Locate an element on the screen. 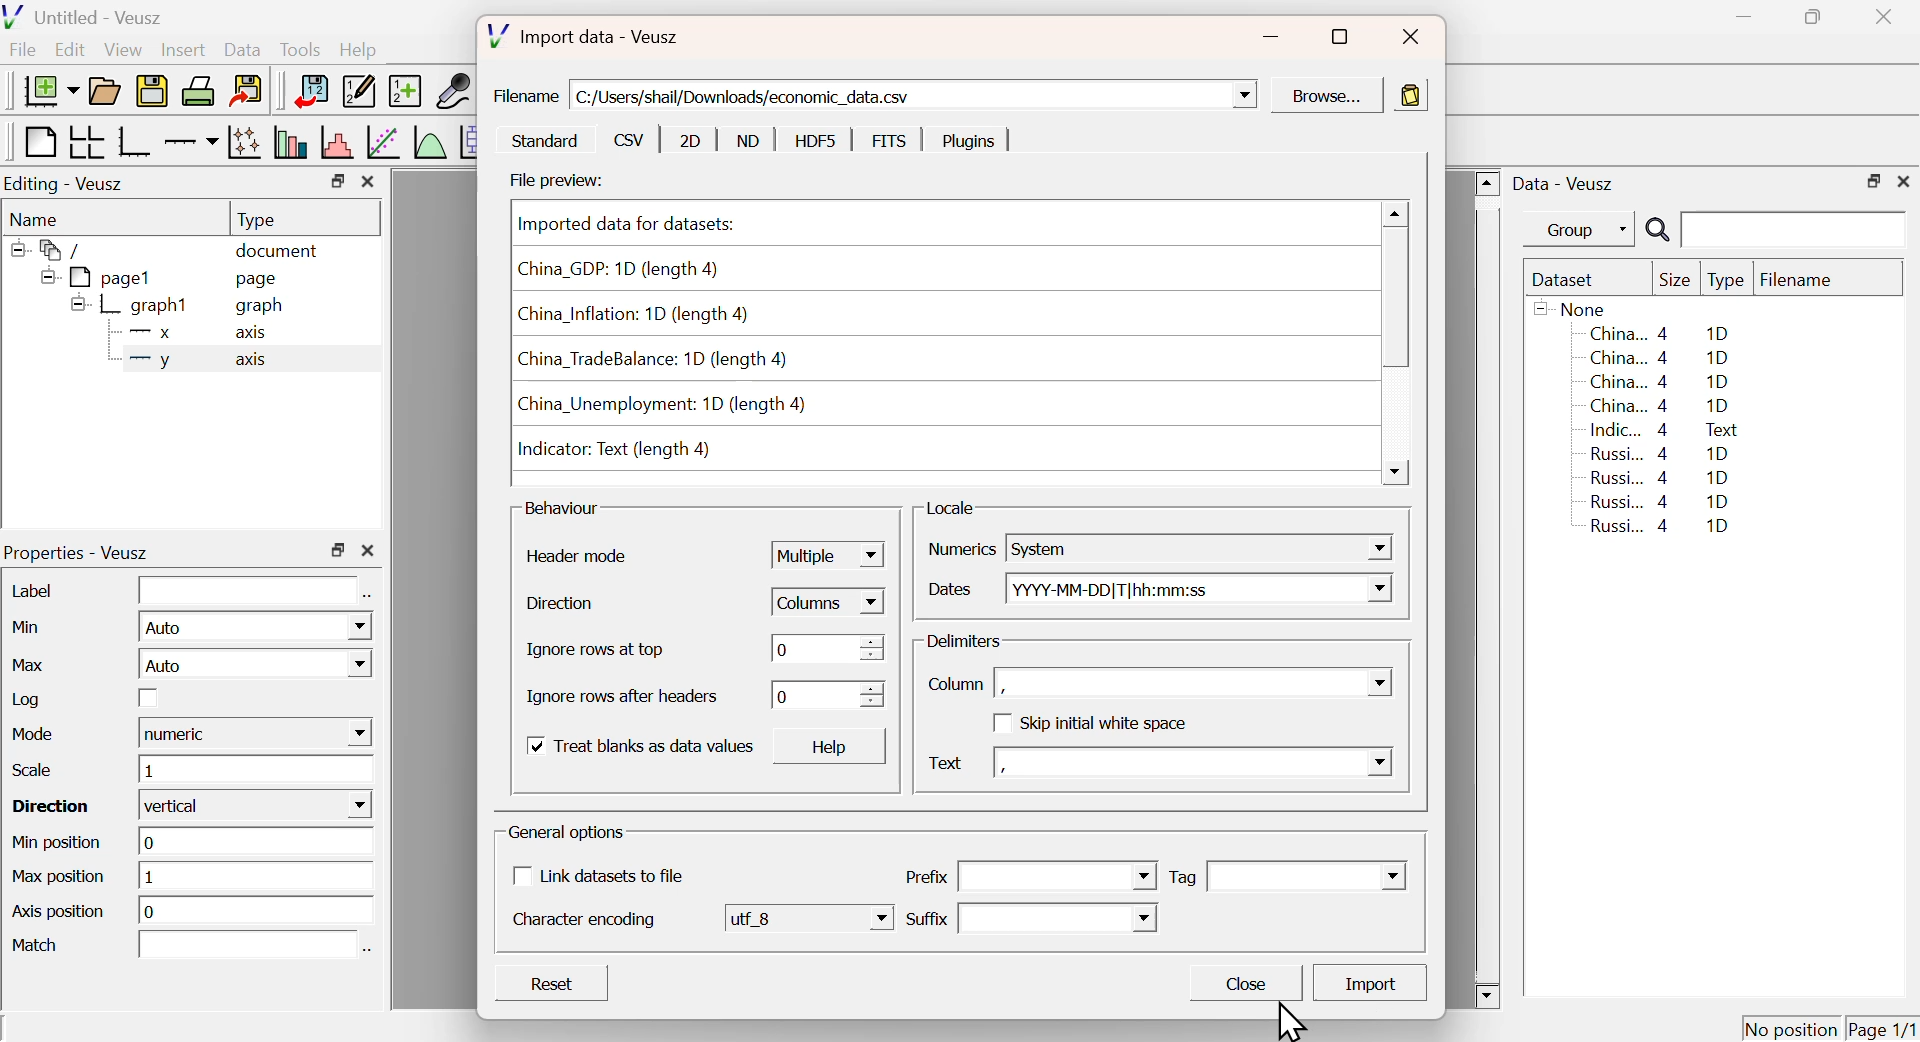 The image size is (1920, 1042). Select using dataset Browser is located at coordinates (368, 950).